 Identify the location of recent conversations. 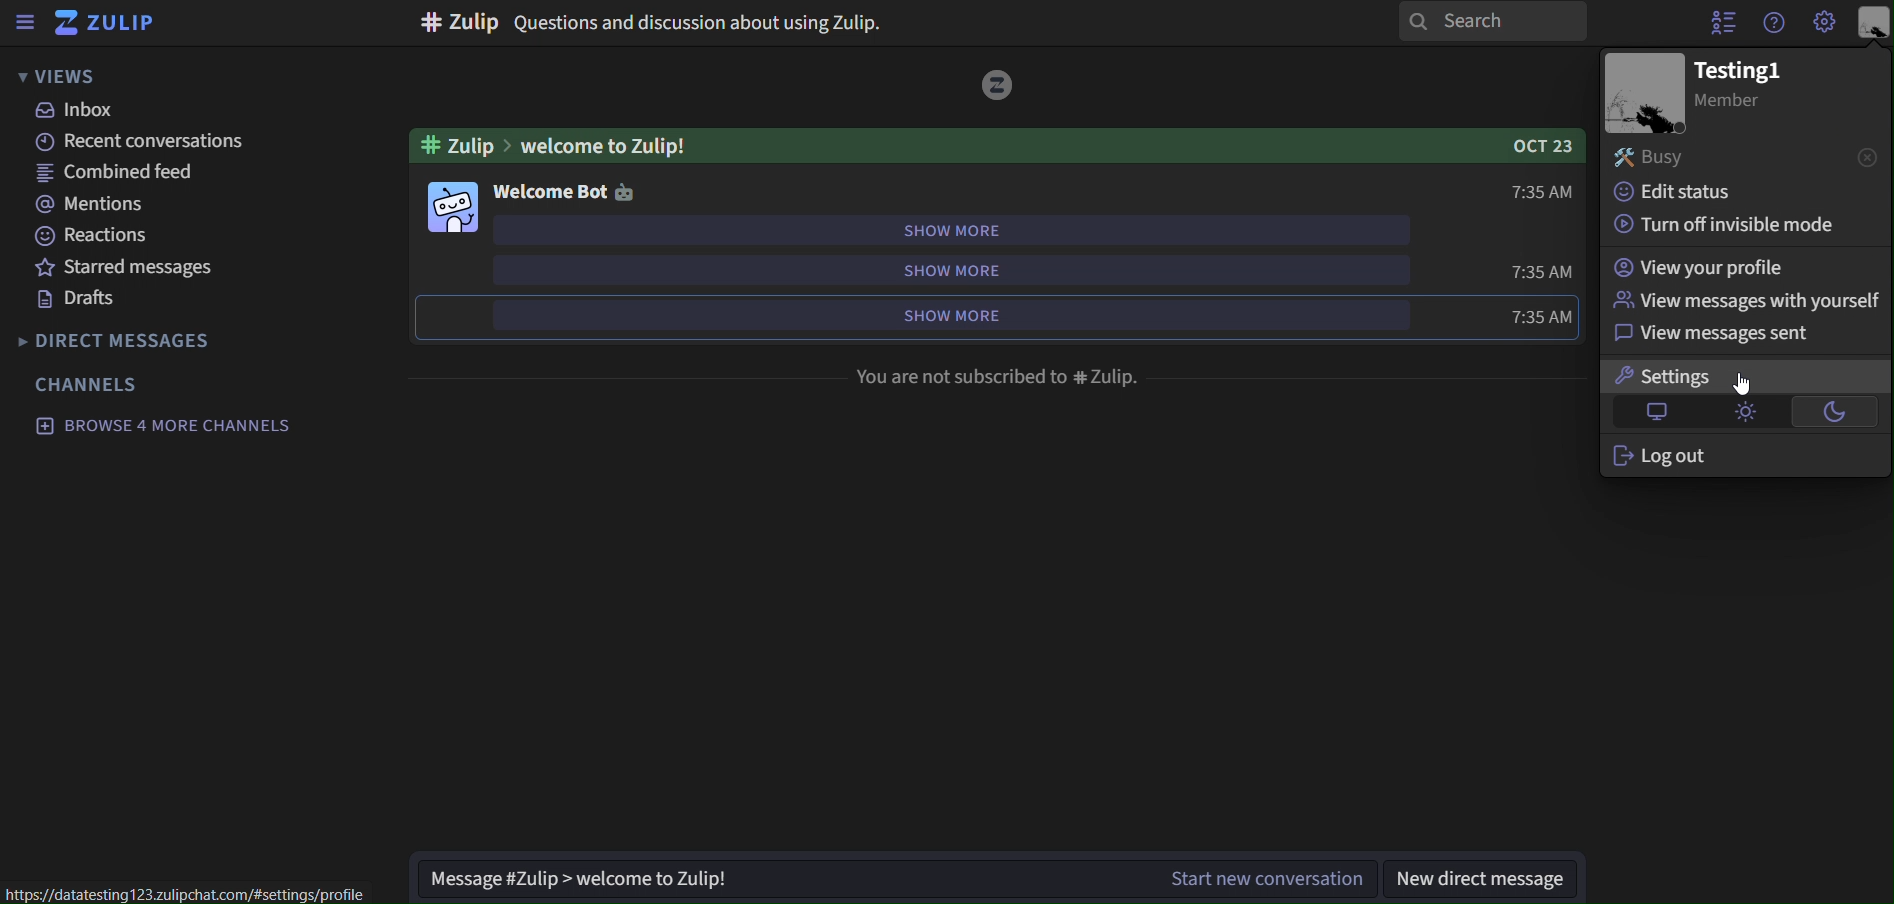
(135, 142).